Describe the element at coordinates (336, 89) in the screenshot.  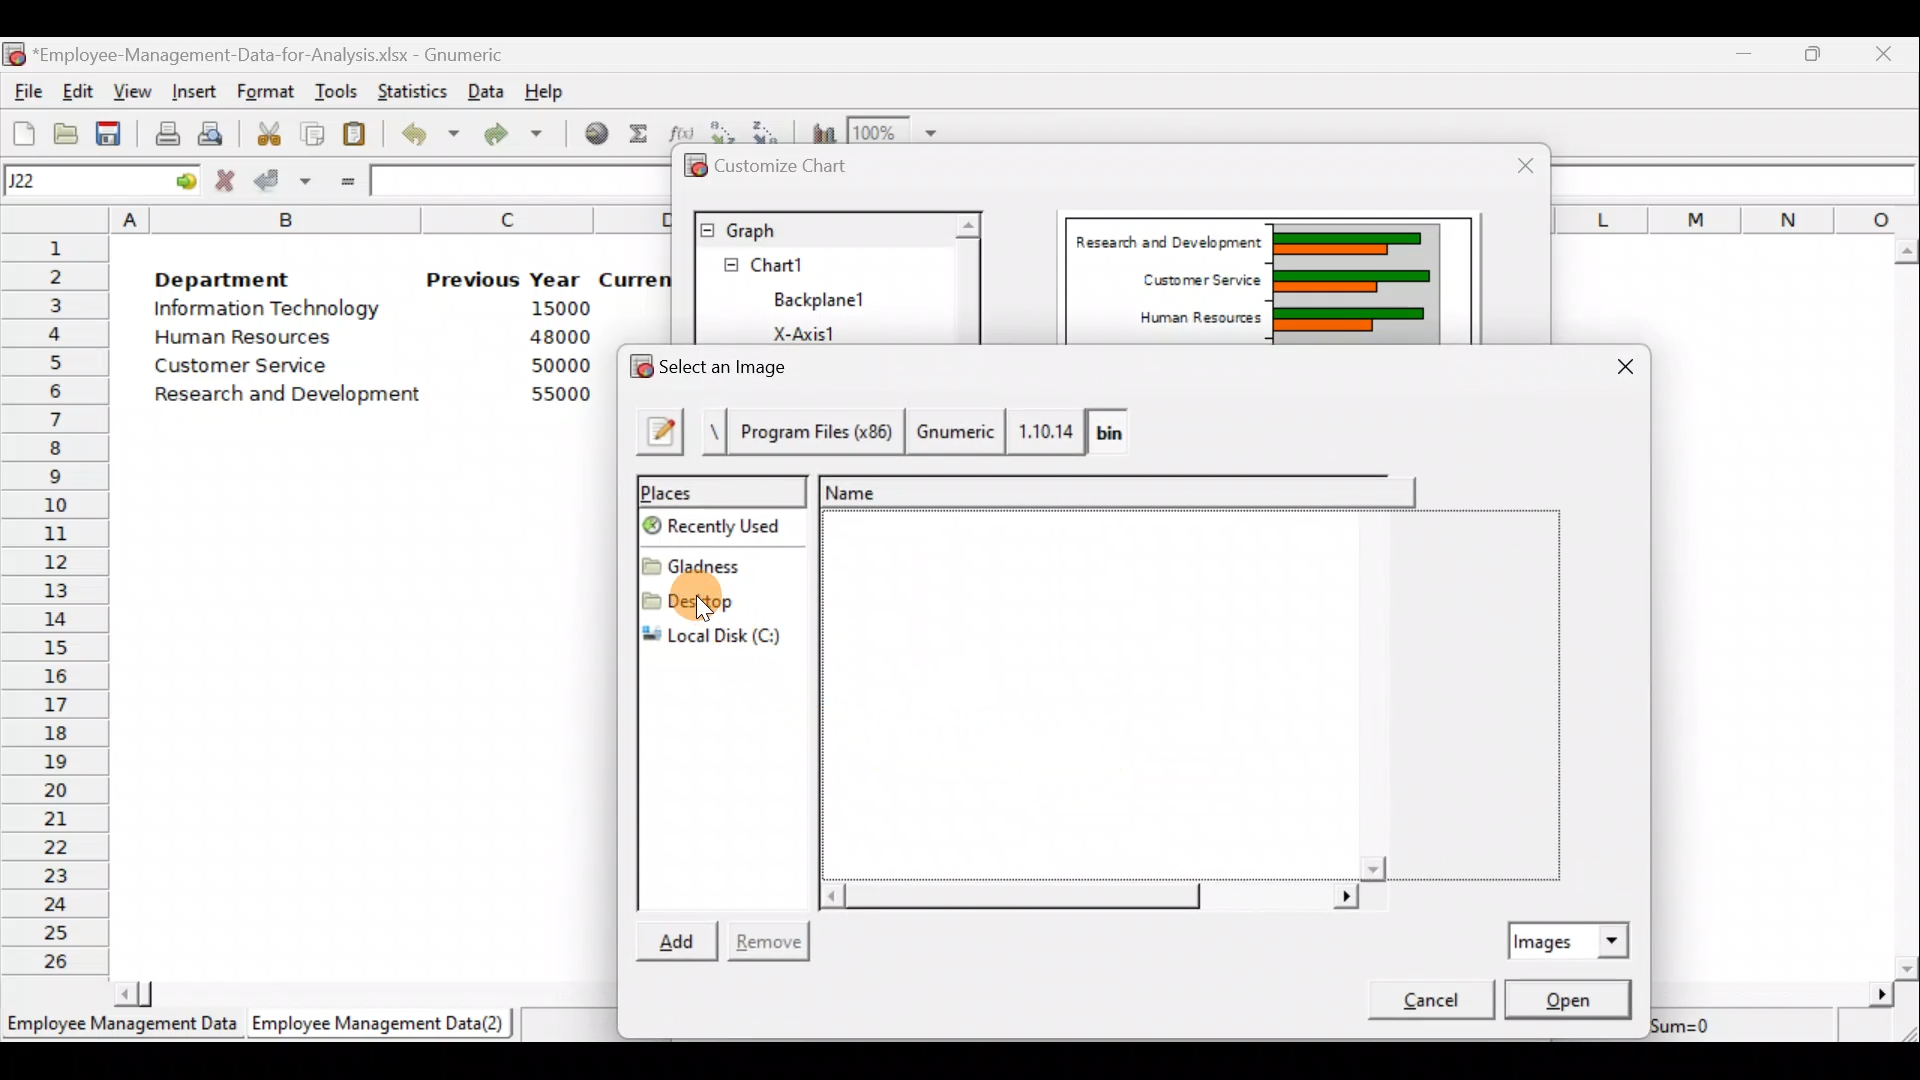
I see `Tools` at that location.